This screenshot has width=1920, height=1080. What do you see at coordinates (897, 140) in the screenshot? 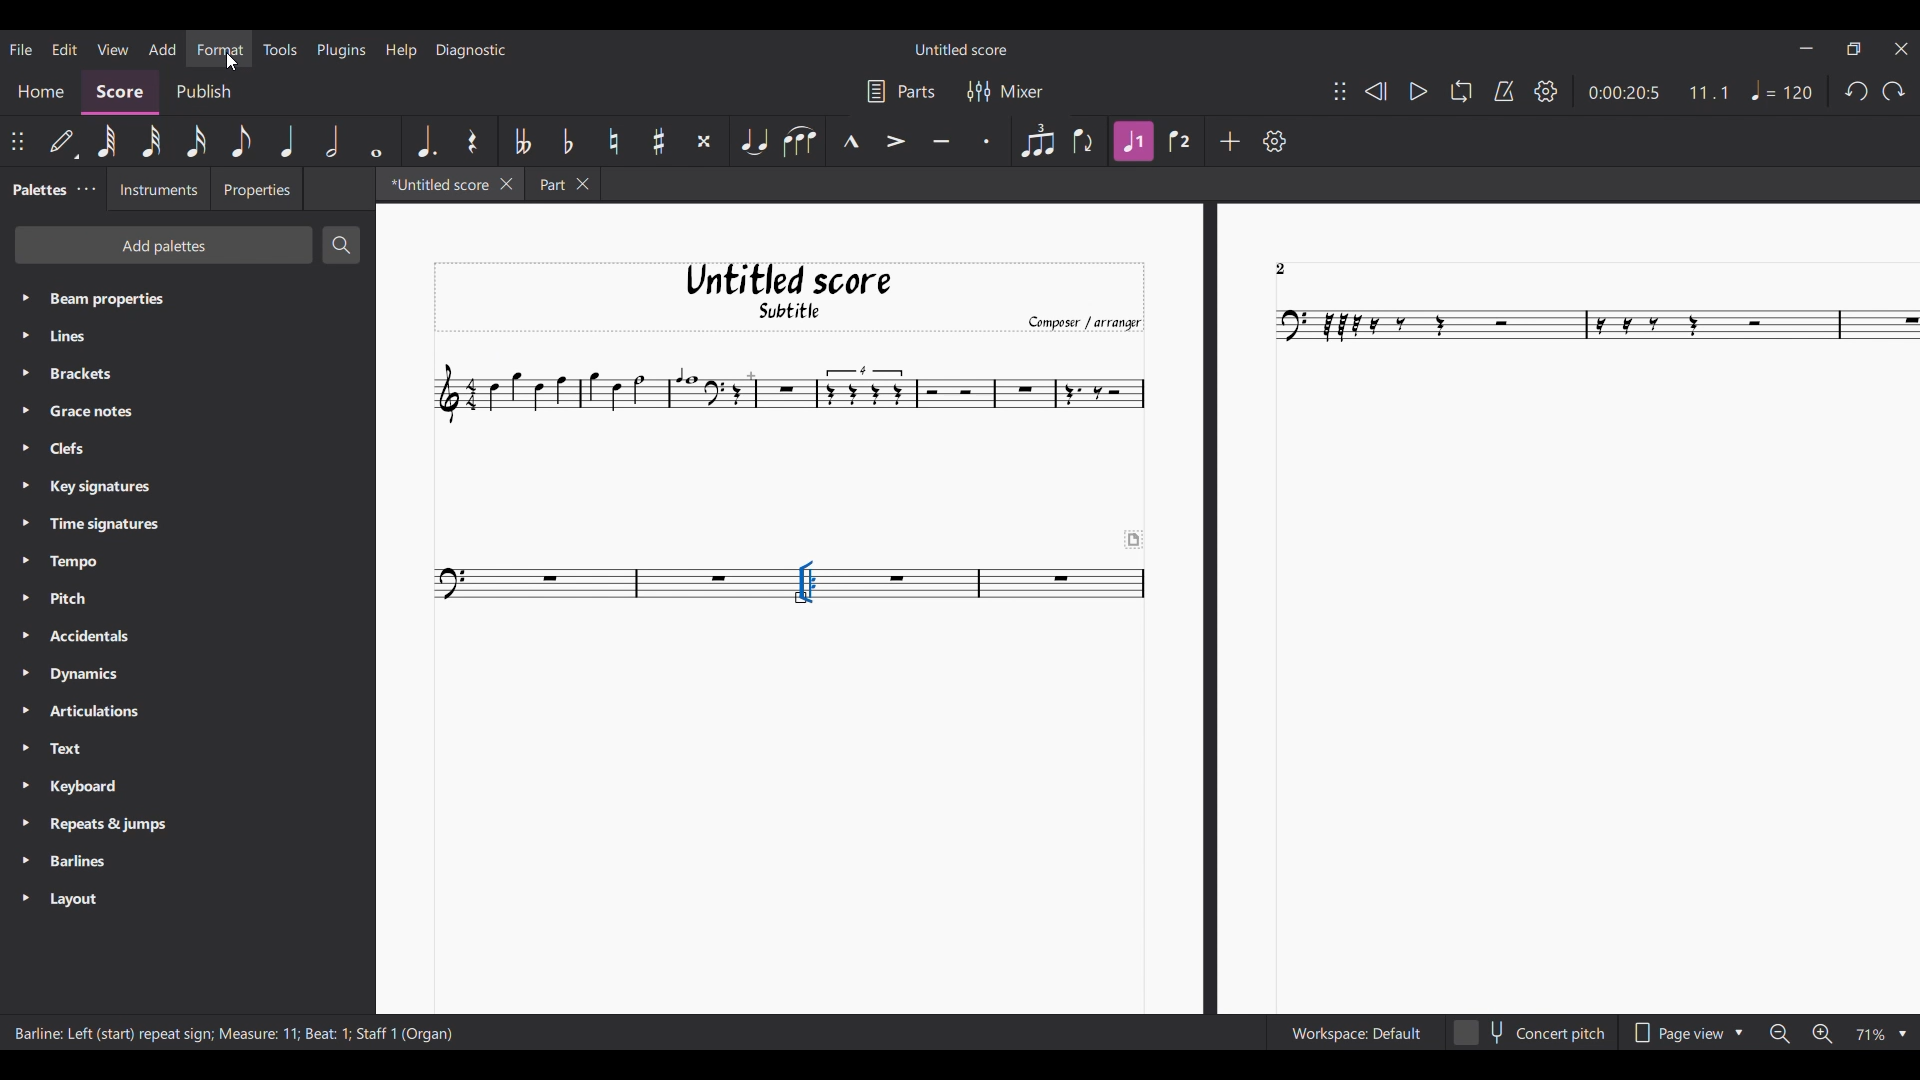
I see `Accent` at bounding box center [897, 140].